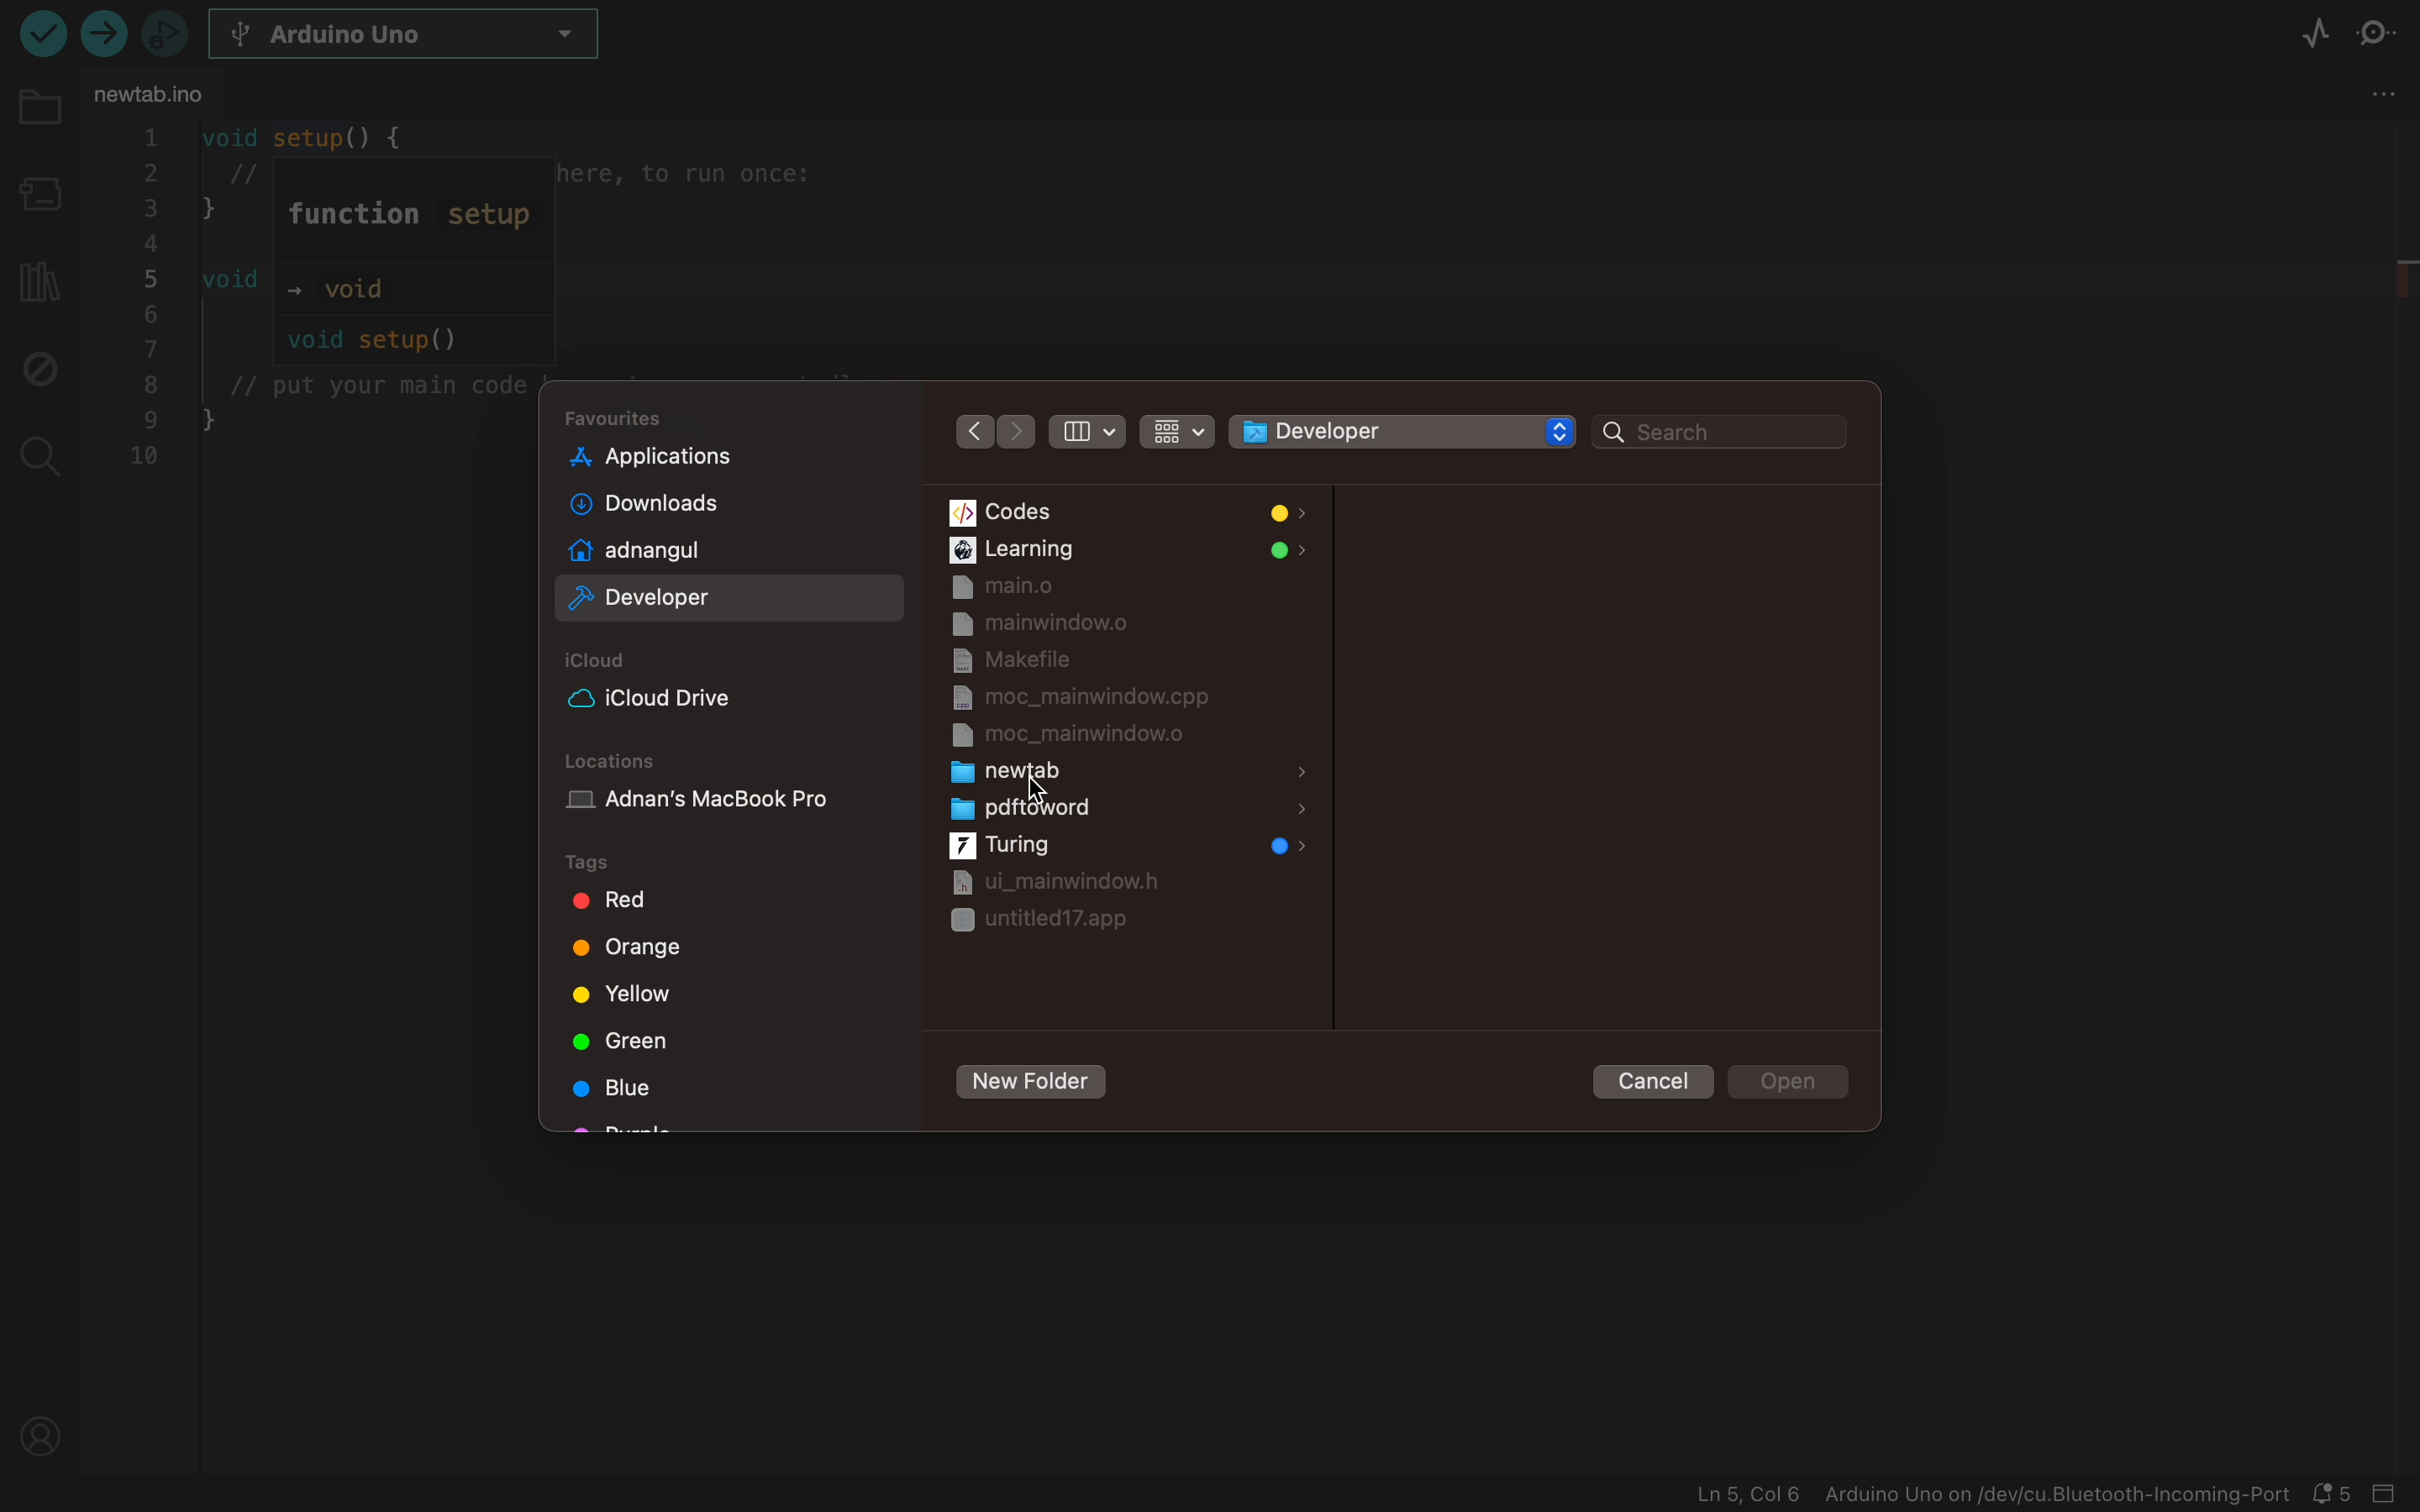  I want to click on new tab, so click(1130, 772).